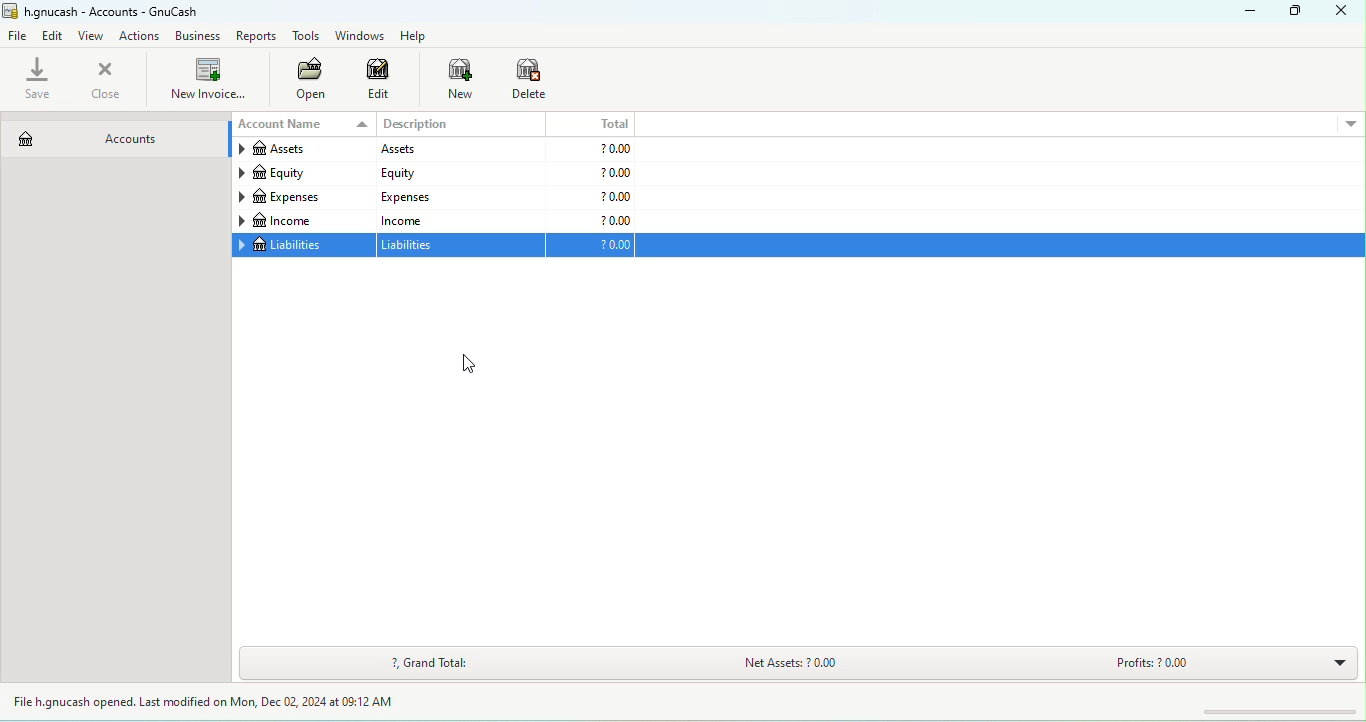 Image resolution: width=1366 pixels, height=722 pixels. I want to click on description, so click(461, 125).